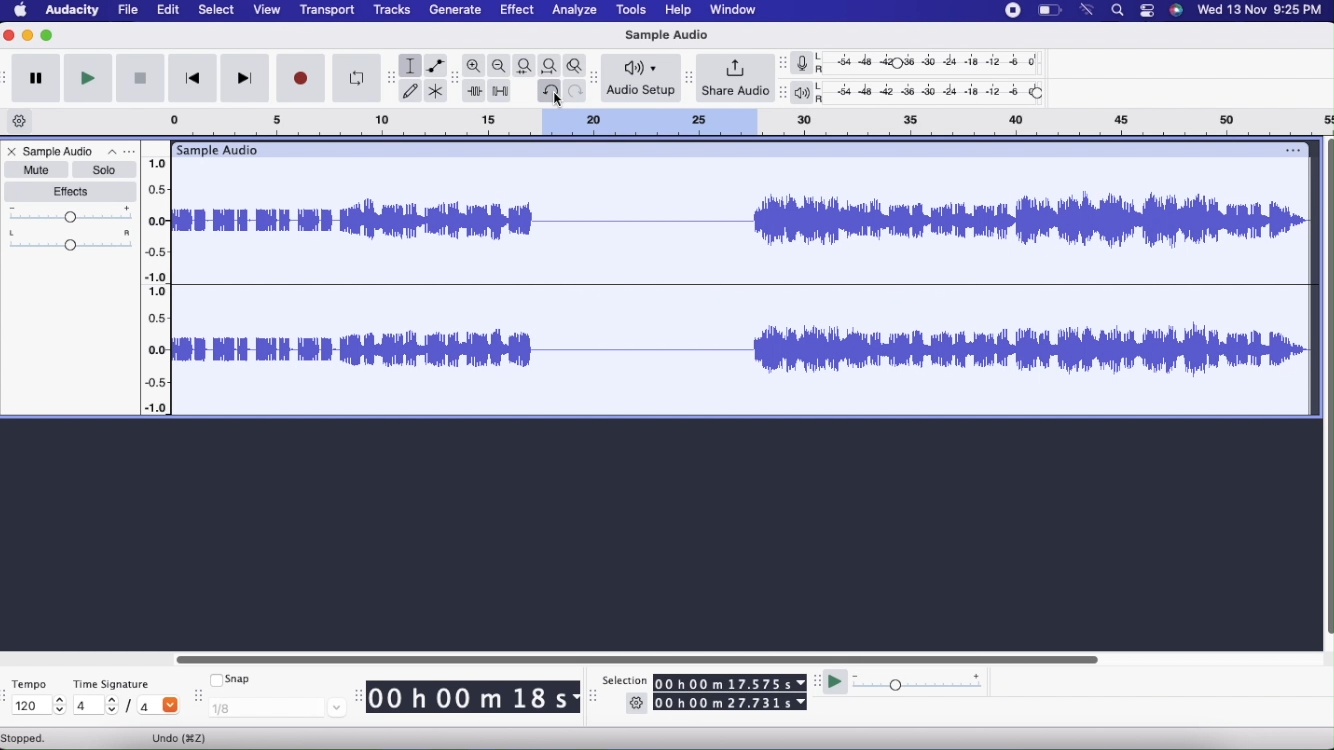  What do you see at coordinates (635, 658) in the screenshot?
I see `Slider` at bounding box center [635, 658].